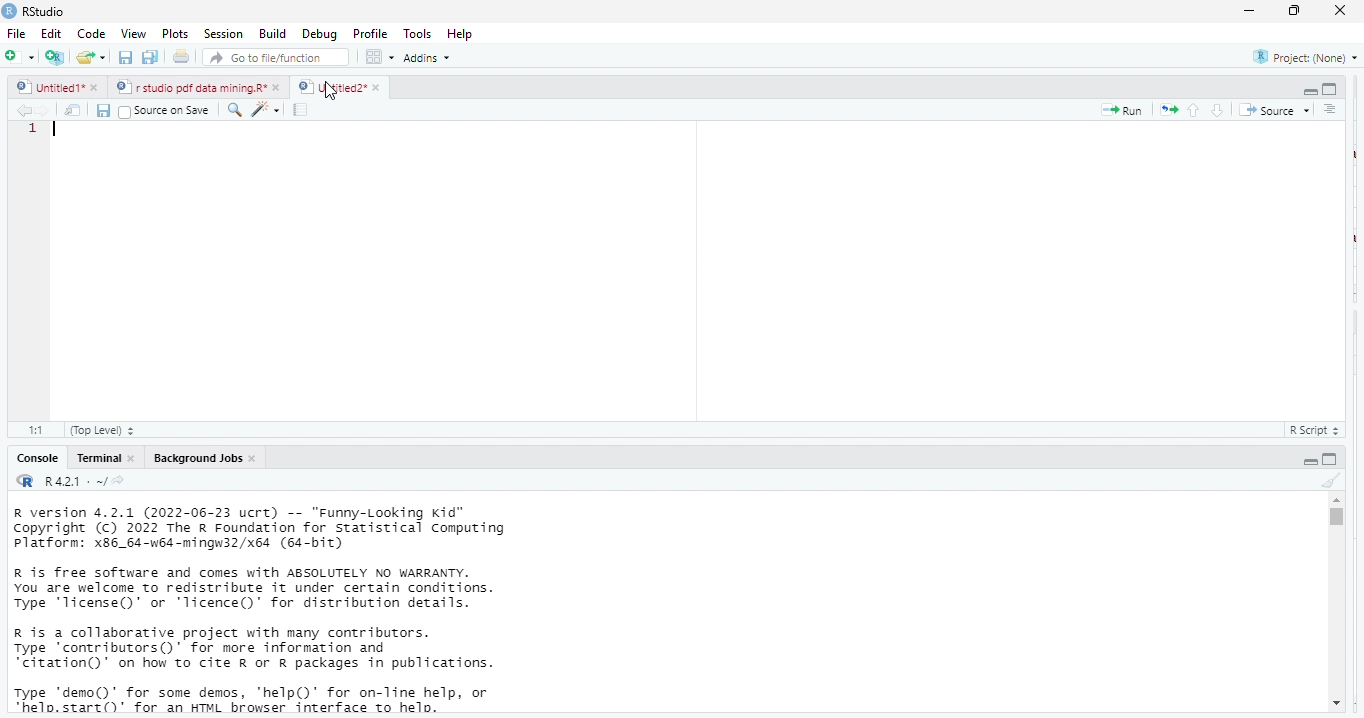 The width and height of the screenshot is (1364, 718). I want to click on hide r script, so click(1311, 460).